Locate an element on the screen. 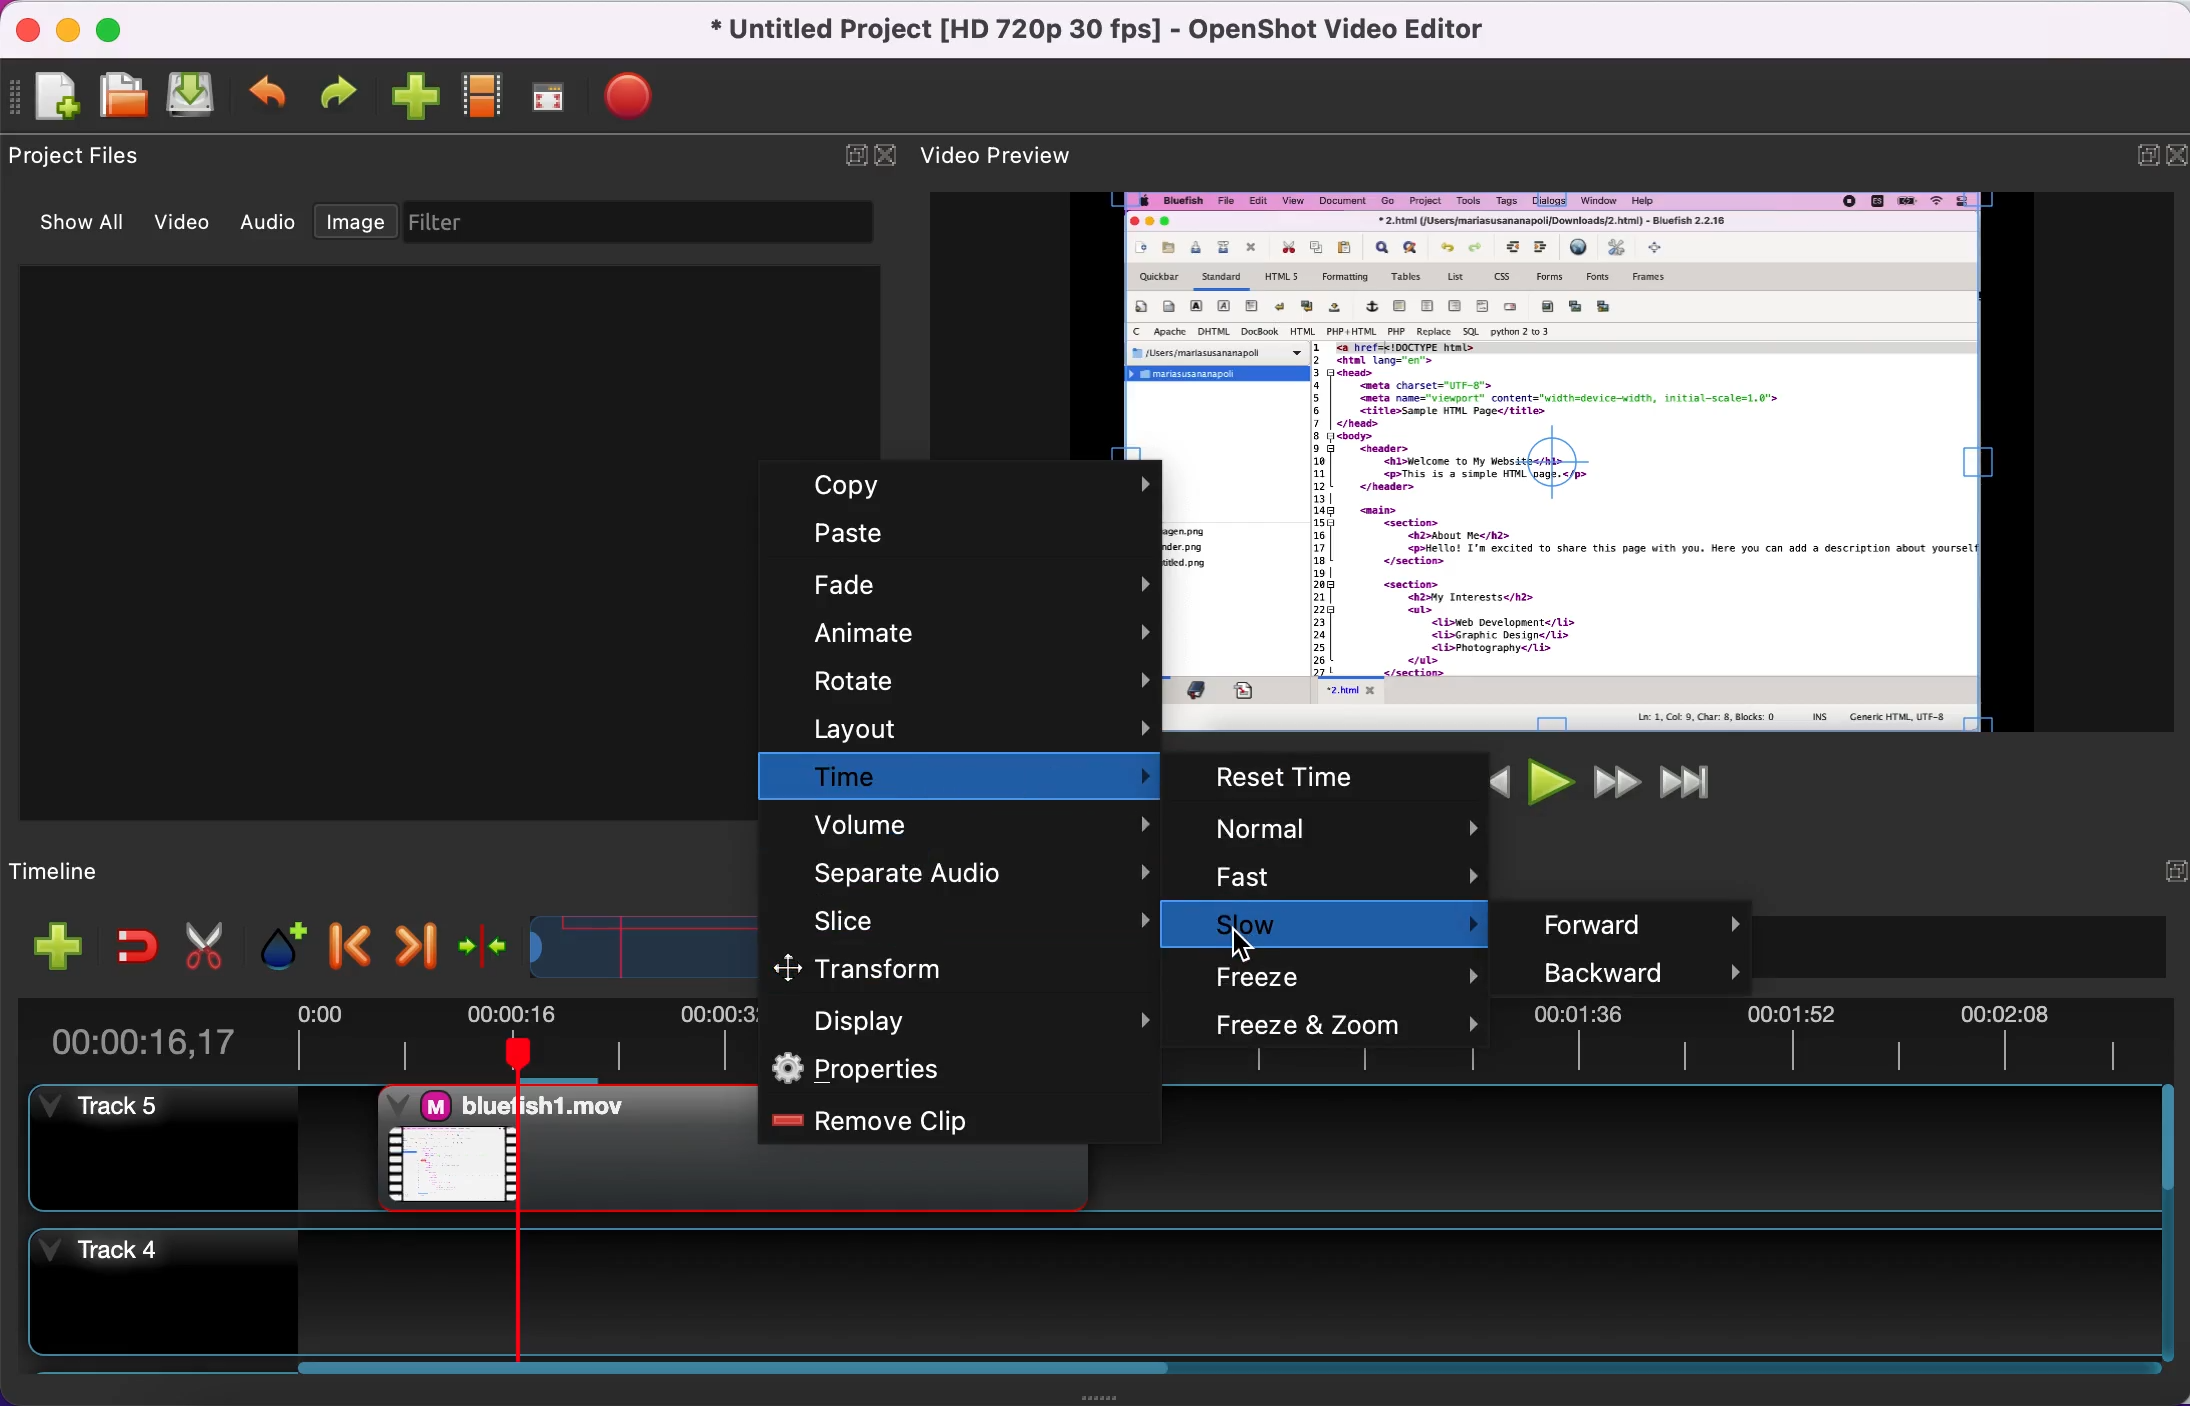 Image resolution: width=2190 pixels, height=1406 pixels. video preview is located at coordinates (1016, 152).